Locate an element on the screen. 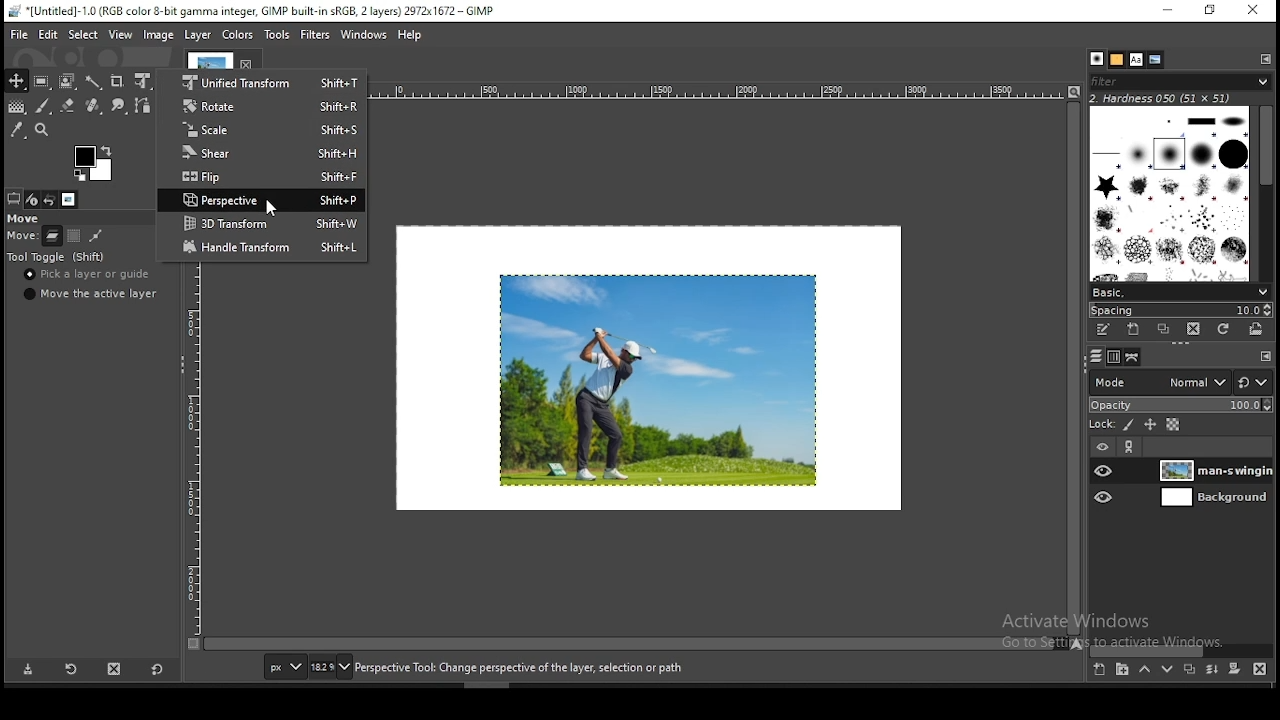 This screenshot has height=720, width=1280. delete layer is located at coordinates (1260, 668).